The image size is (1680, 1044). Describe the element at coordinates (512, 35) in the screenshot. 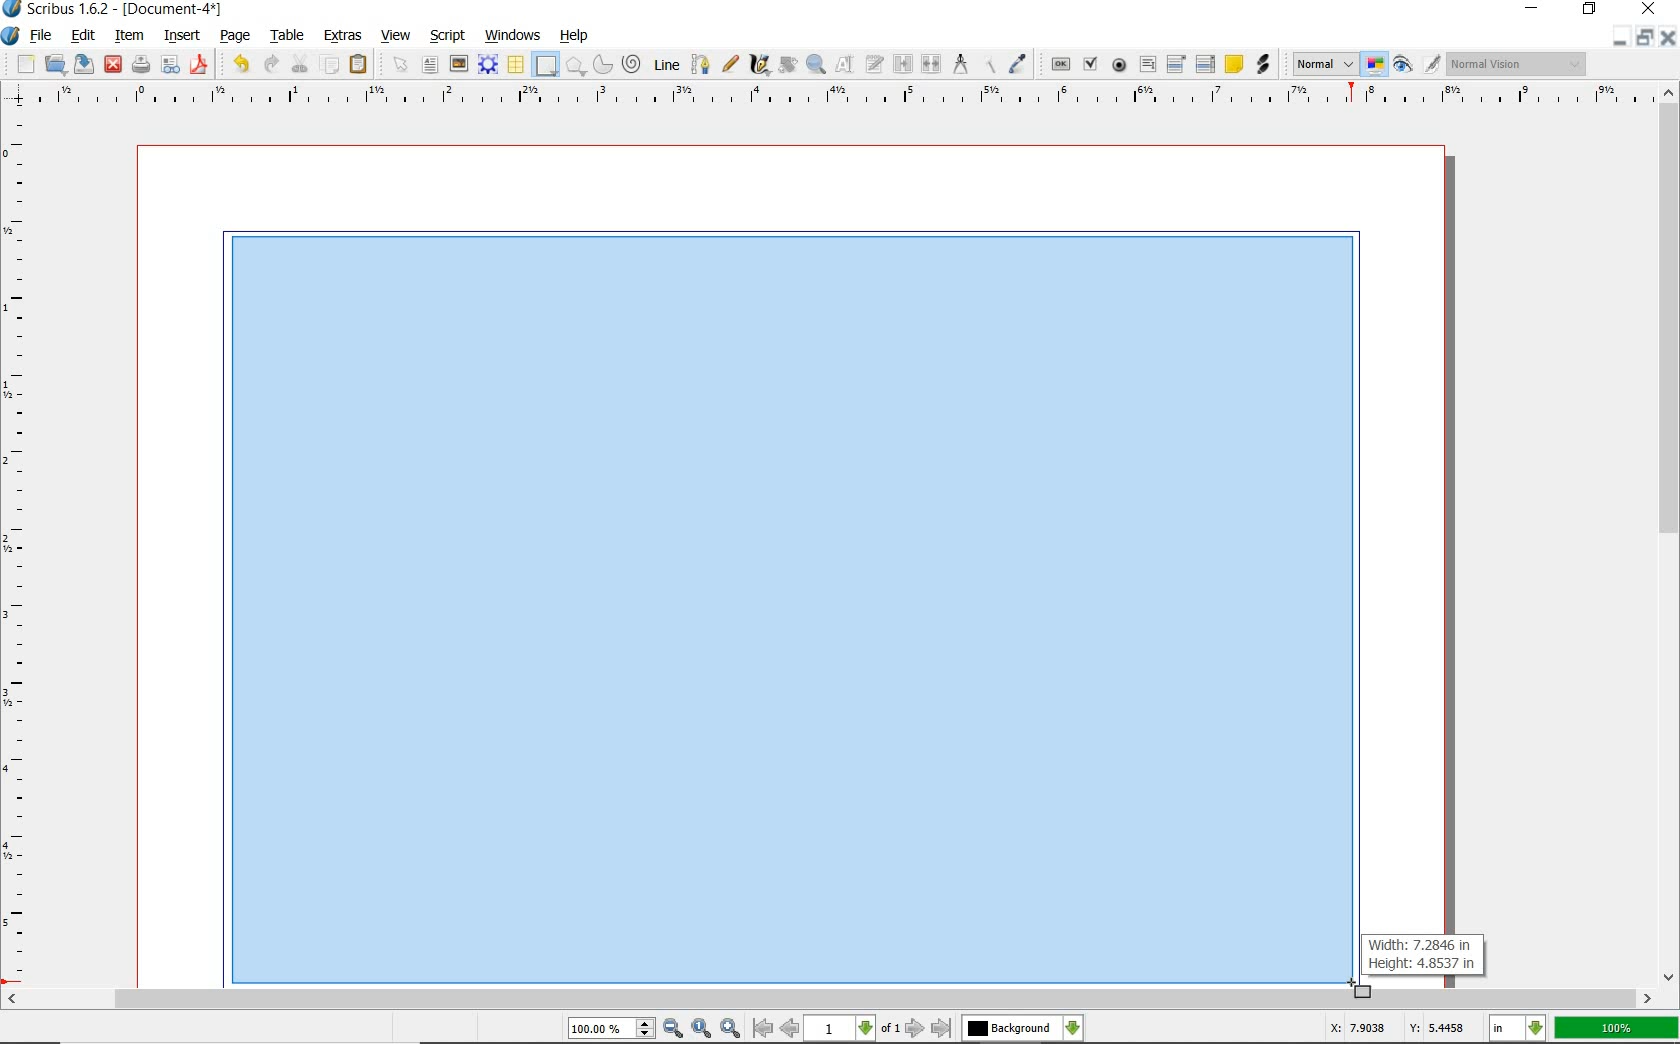

I see `windows` at that location.